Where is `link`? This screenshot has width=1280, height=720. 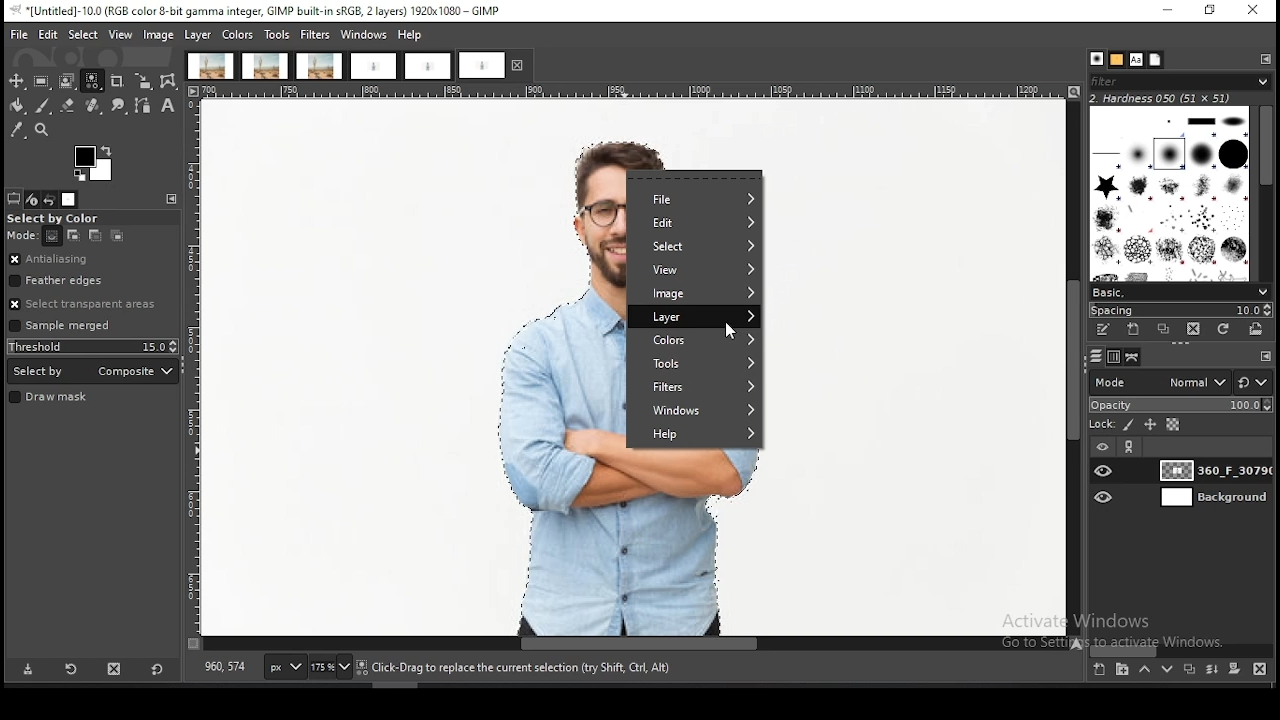 link is located at coordinates (1130, 447).